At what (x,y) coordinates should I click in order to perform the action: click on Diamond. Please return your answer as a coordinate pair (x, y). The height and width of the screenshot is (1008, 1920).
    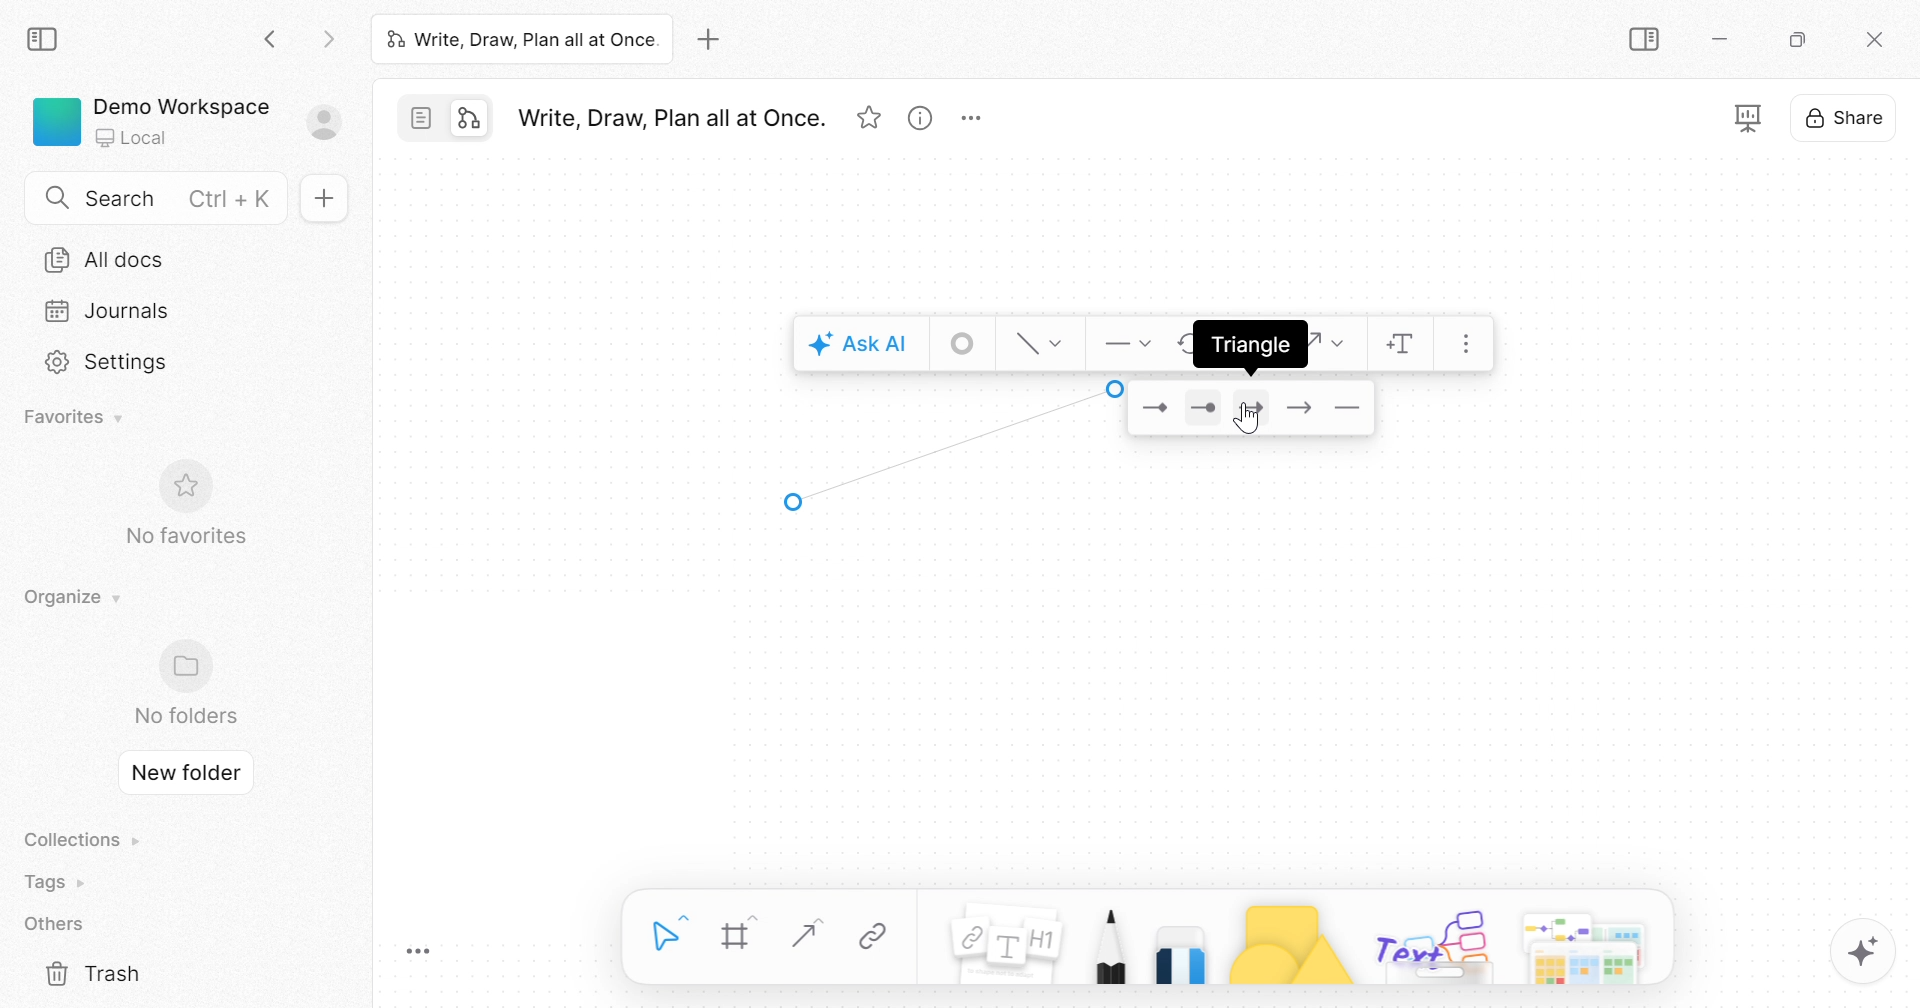
    Looking at the image, I should click on (1155, 408).